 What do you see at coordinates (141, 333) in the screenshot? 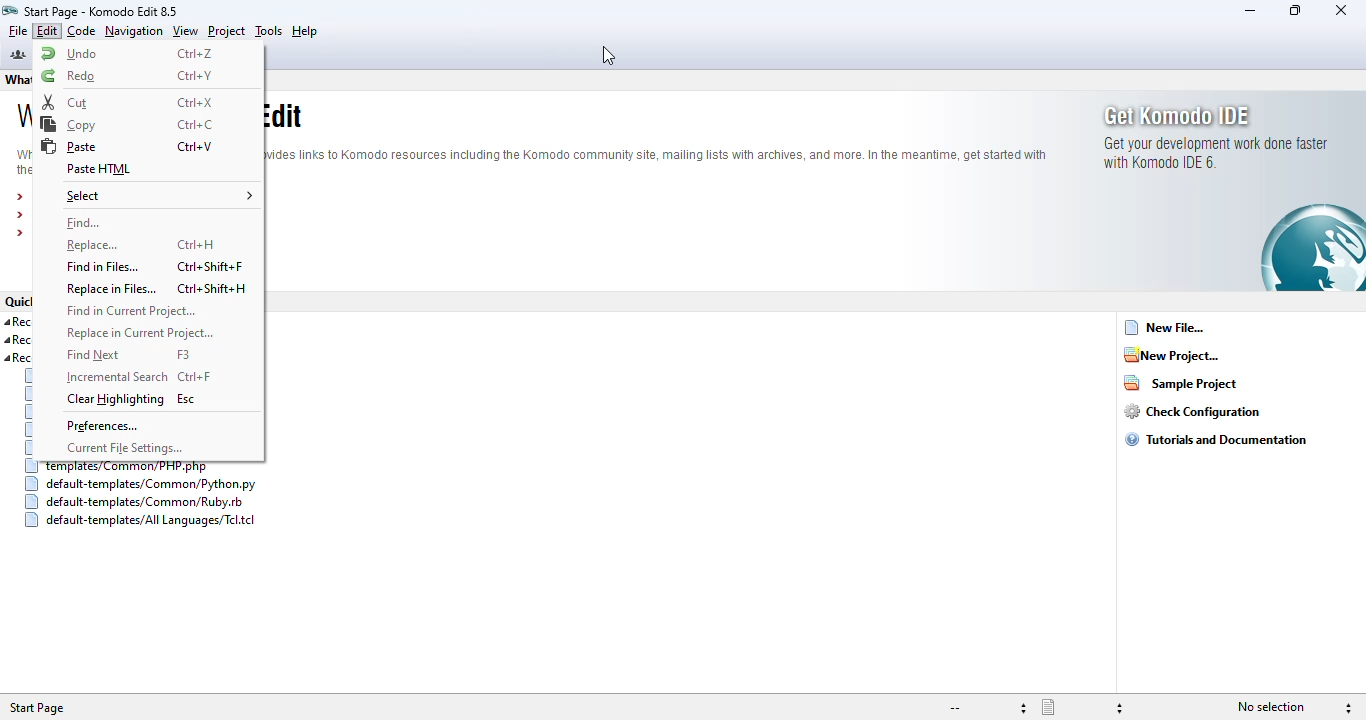
I see `replace in current project` at bounding box center [141, 333].